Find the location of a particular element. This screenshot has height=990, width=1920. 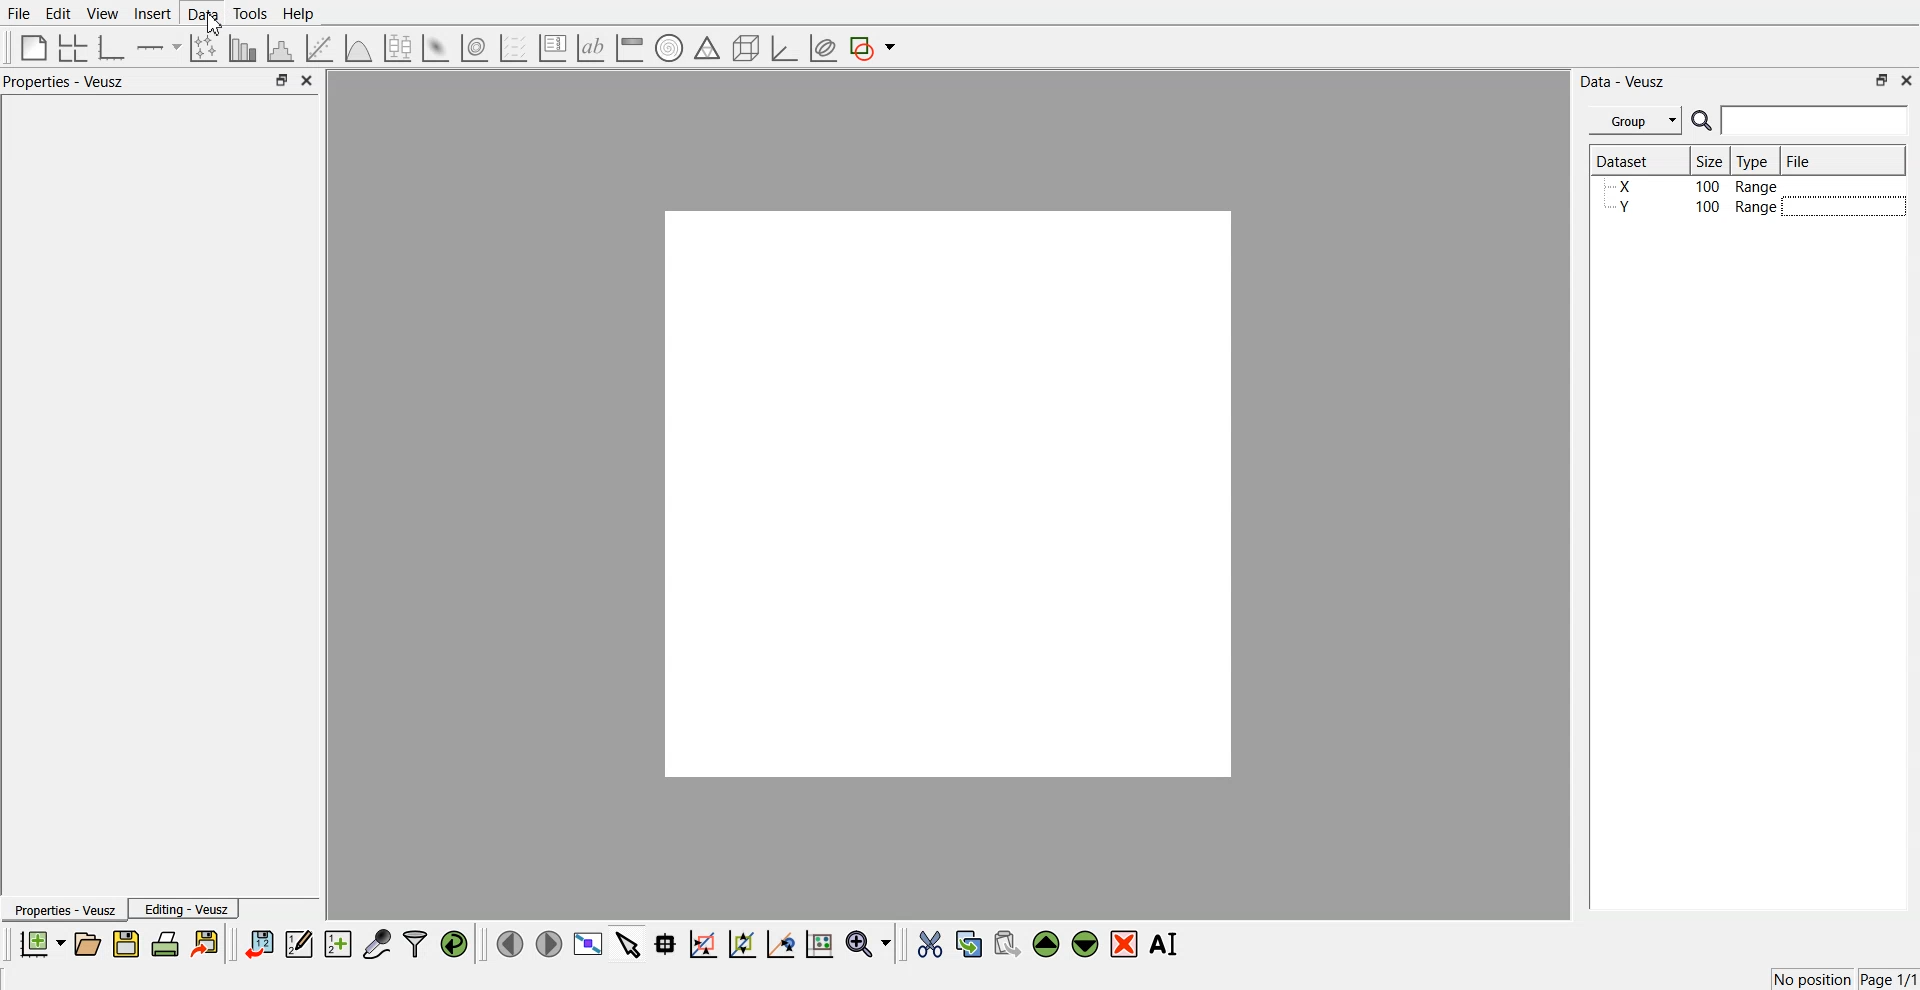

3D Function is located at coordinates (359, 48).